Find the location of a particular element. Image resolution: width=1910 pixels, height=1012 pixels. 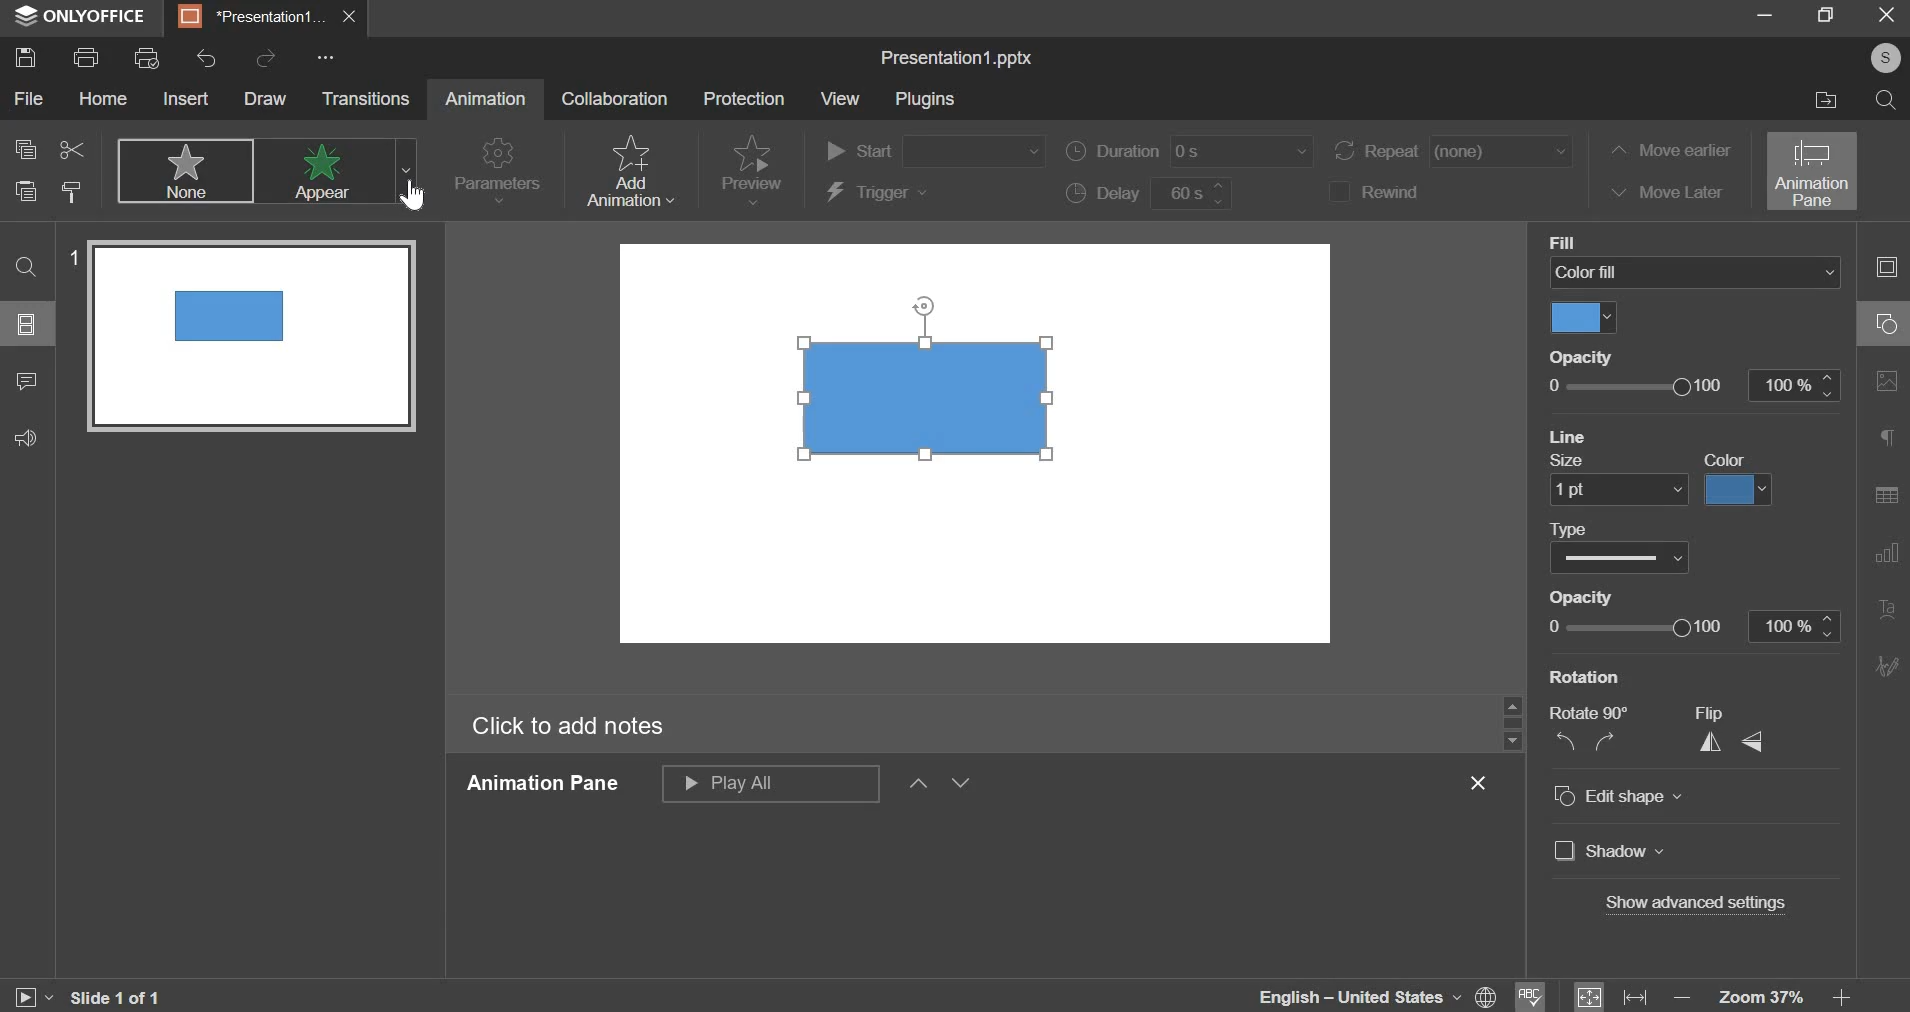

repeat is located at coordinates (1455, 152).